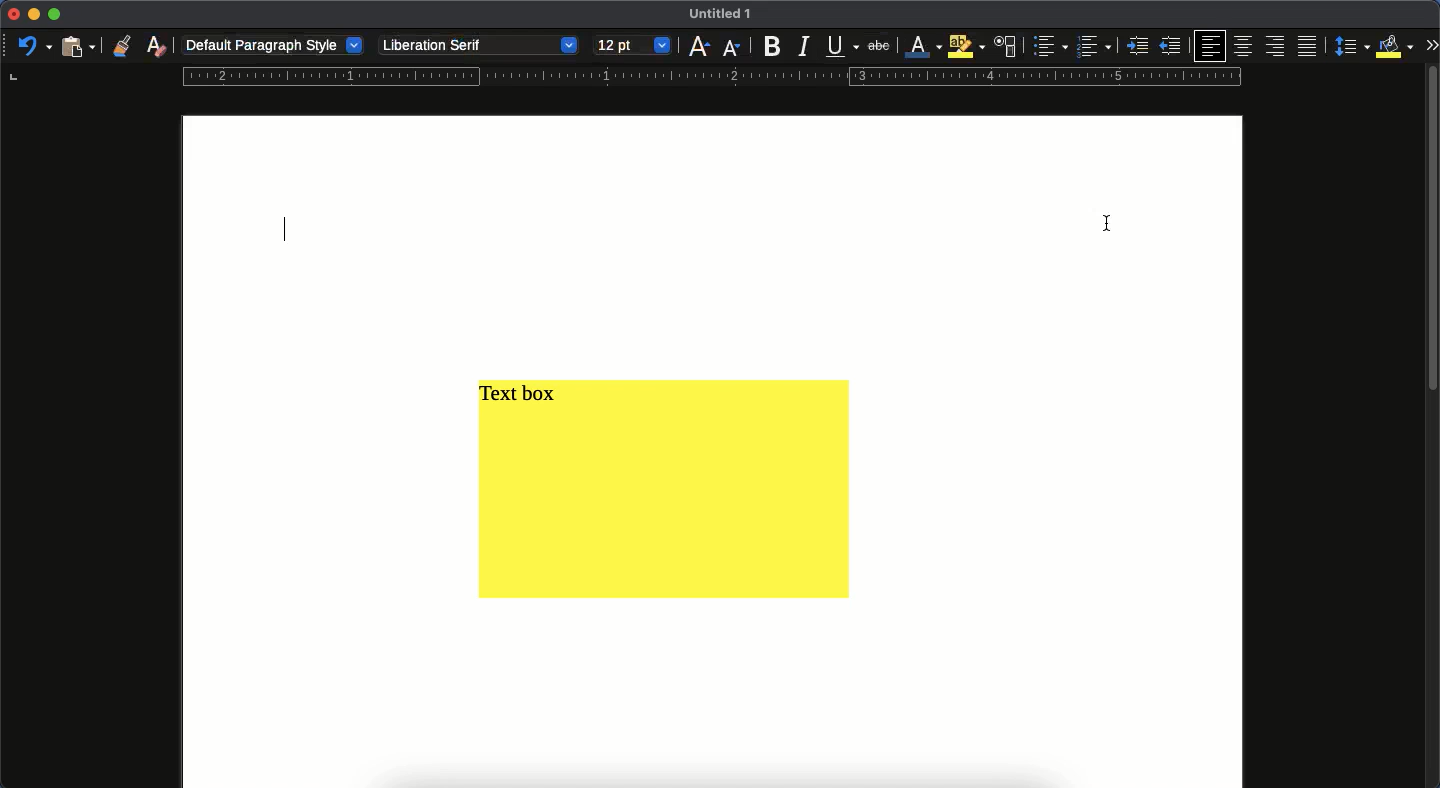 The height and width of the screenshot is (788, 1440). What do you see at coordinates (699, 46) in the screenshot?
I see `font size increase` at bounding box center [699, 46].